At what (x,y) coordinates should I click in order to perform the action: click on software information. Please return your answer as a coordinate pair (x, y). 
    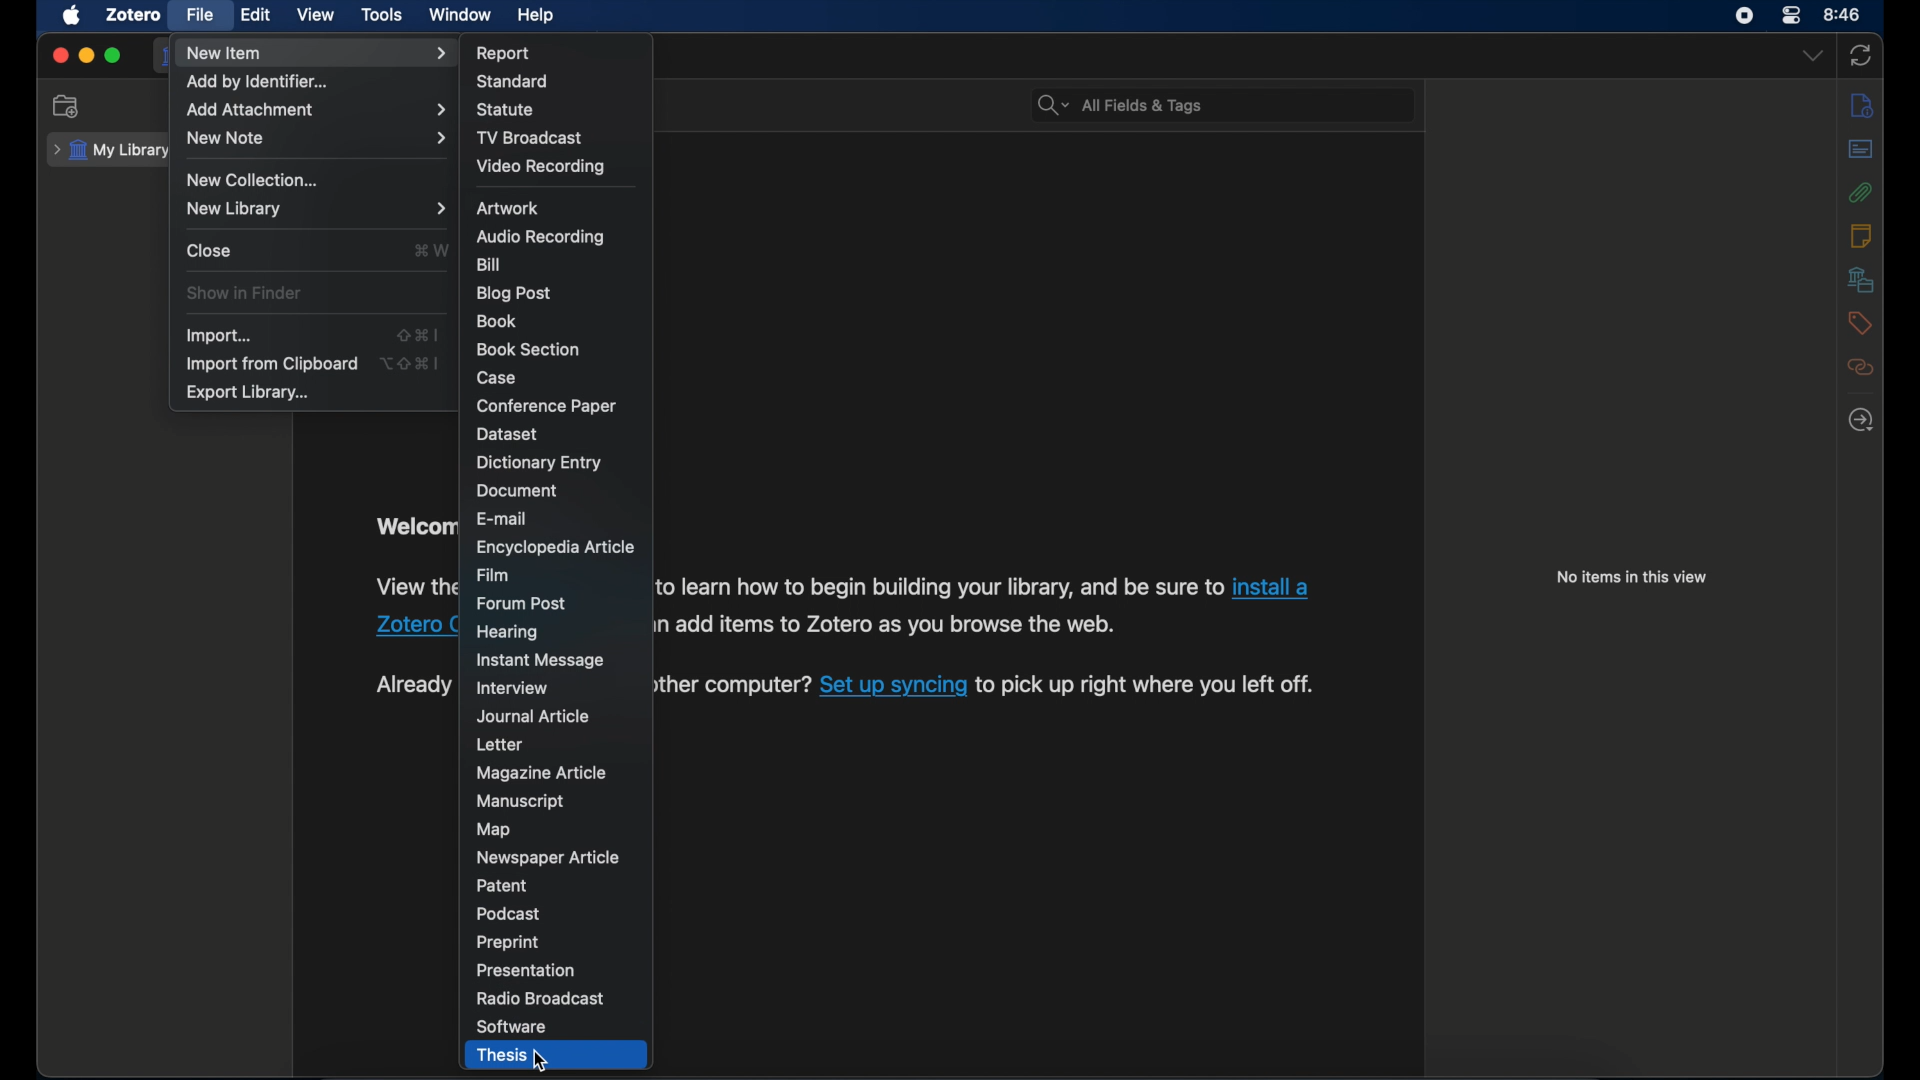
    Looking at the image, I should click on (416, 588).